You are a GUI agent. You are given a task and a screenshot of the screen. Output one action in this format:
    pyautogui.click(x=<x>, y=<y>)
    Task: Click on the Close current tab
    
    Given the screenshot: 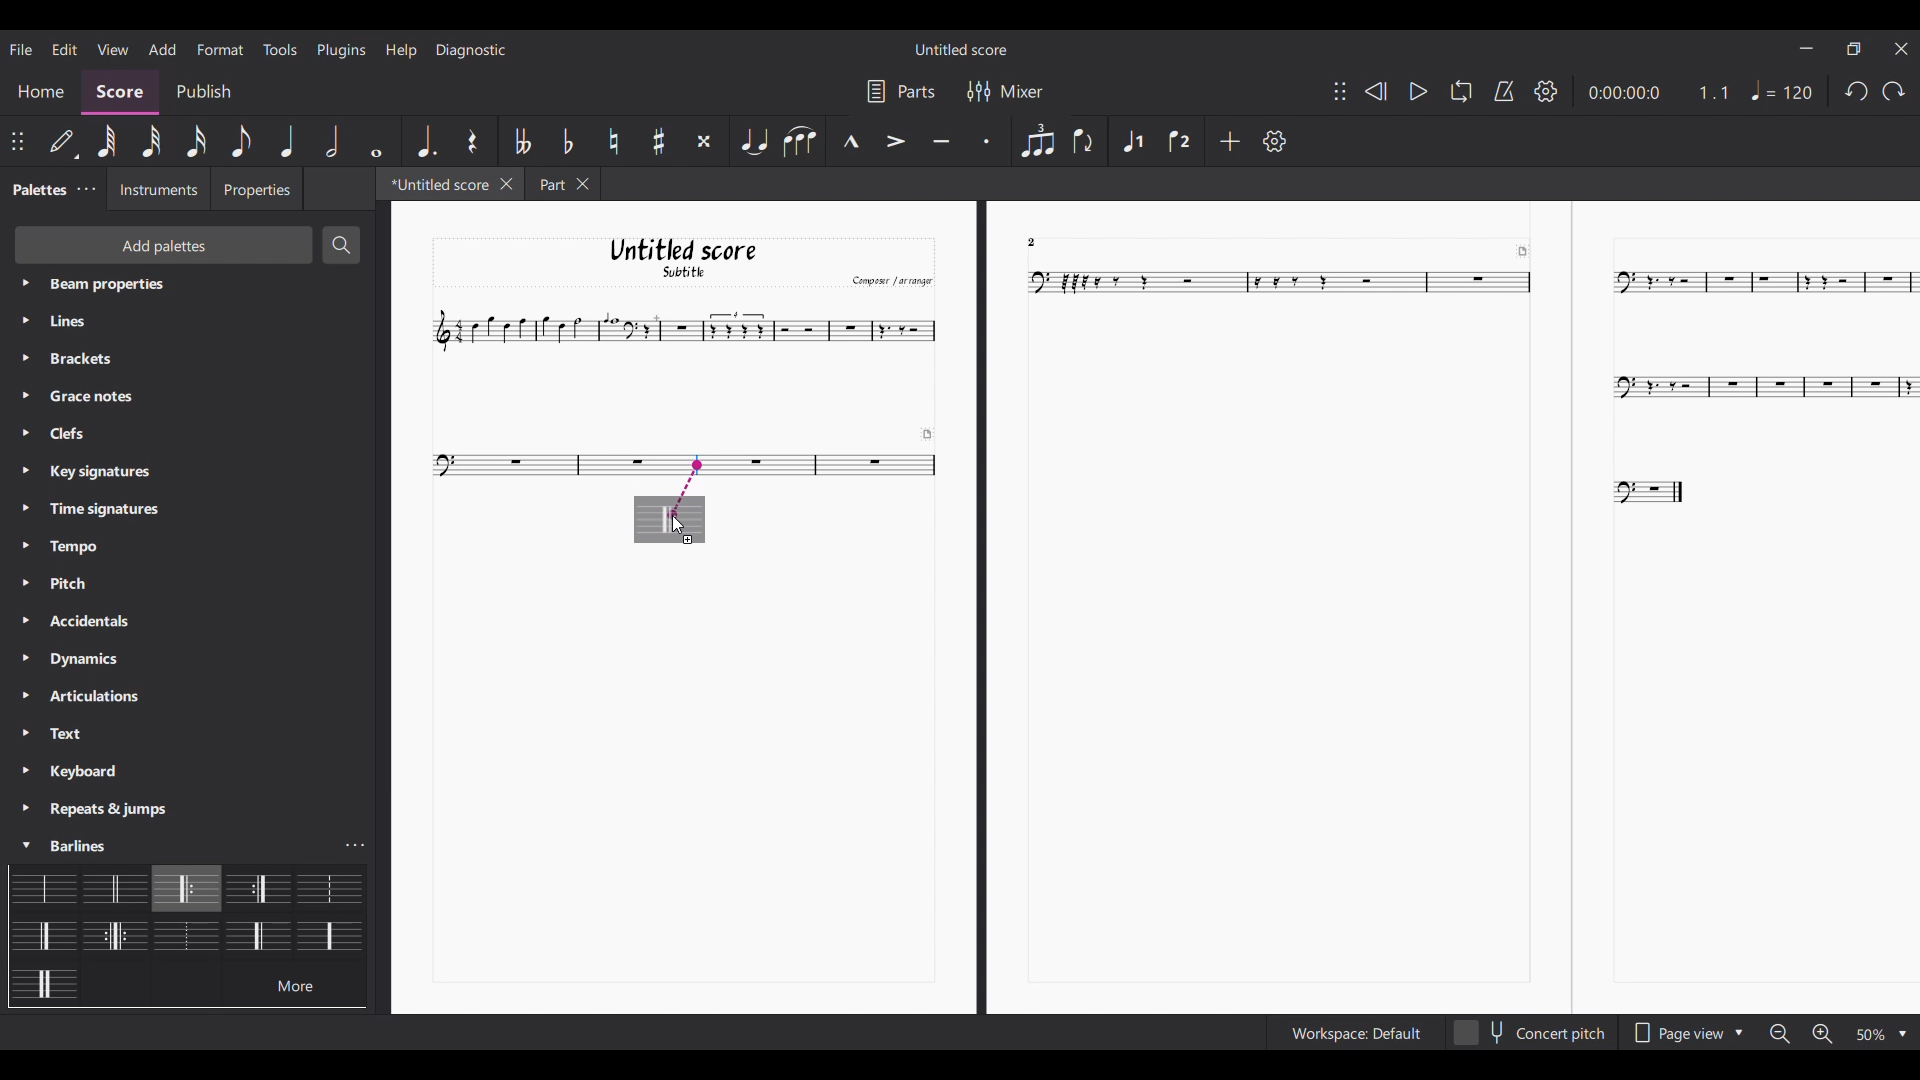 What is the action you would take?
    pyautogui.click(x=506, y=184)
    